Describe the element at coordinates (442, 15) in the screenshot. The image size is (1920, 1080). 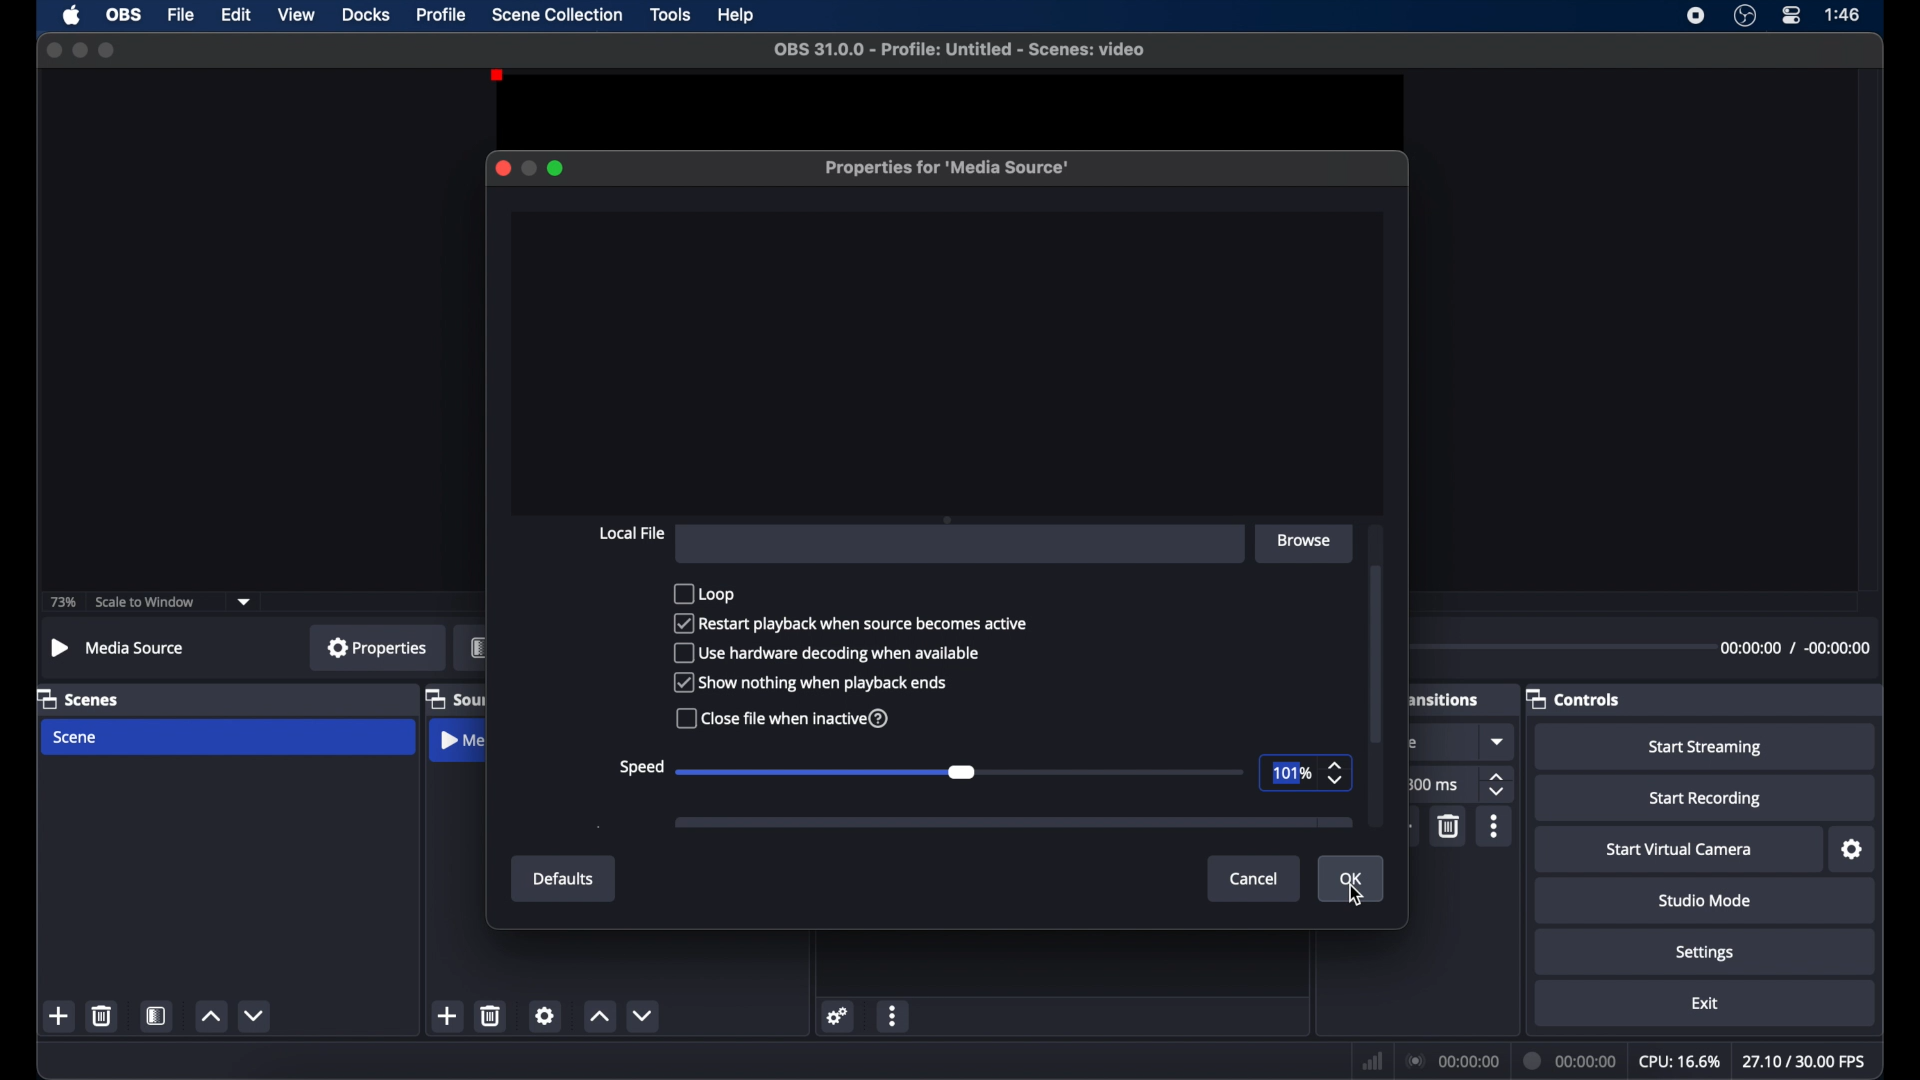
I see `profile` at that location.